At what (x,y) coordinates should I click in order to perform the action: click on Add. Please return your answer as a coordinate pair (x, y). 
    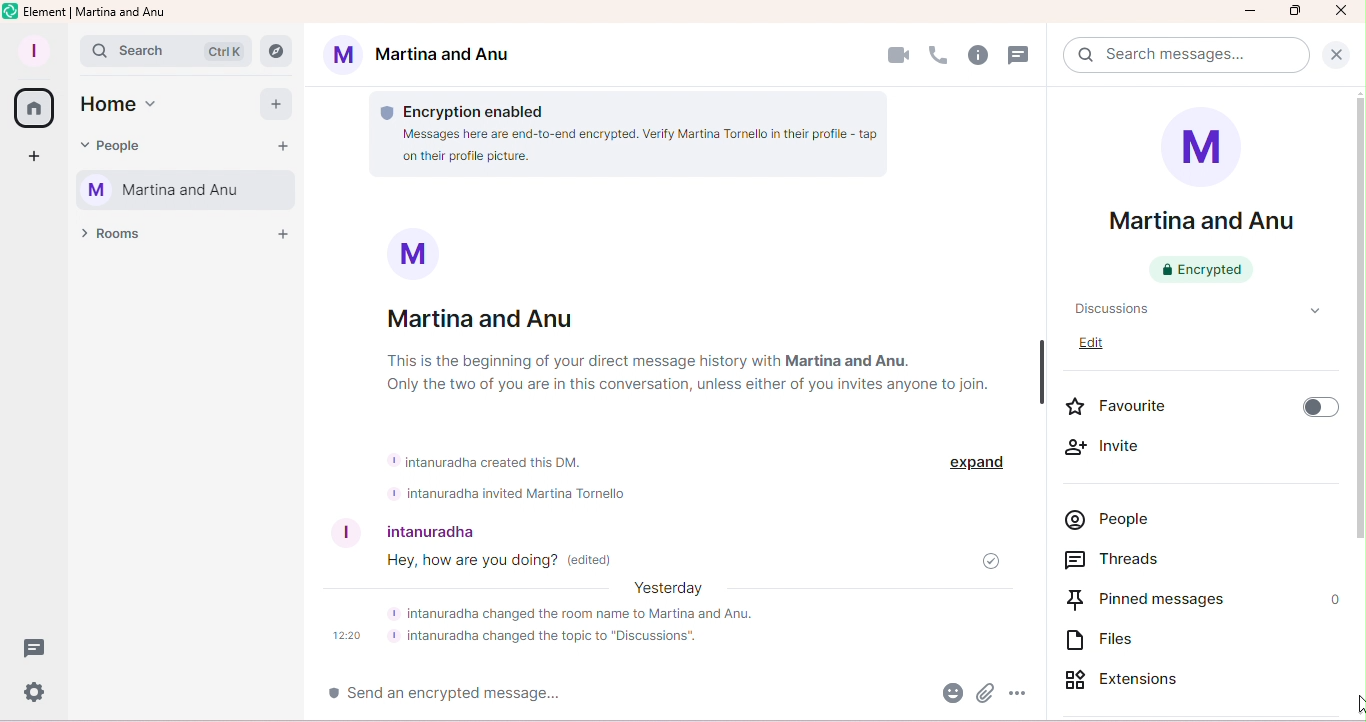
    Looking at the image, I should click on (271, 103).